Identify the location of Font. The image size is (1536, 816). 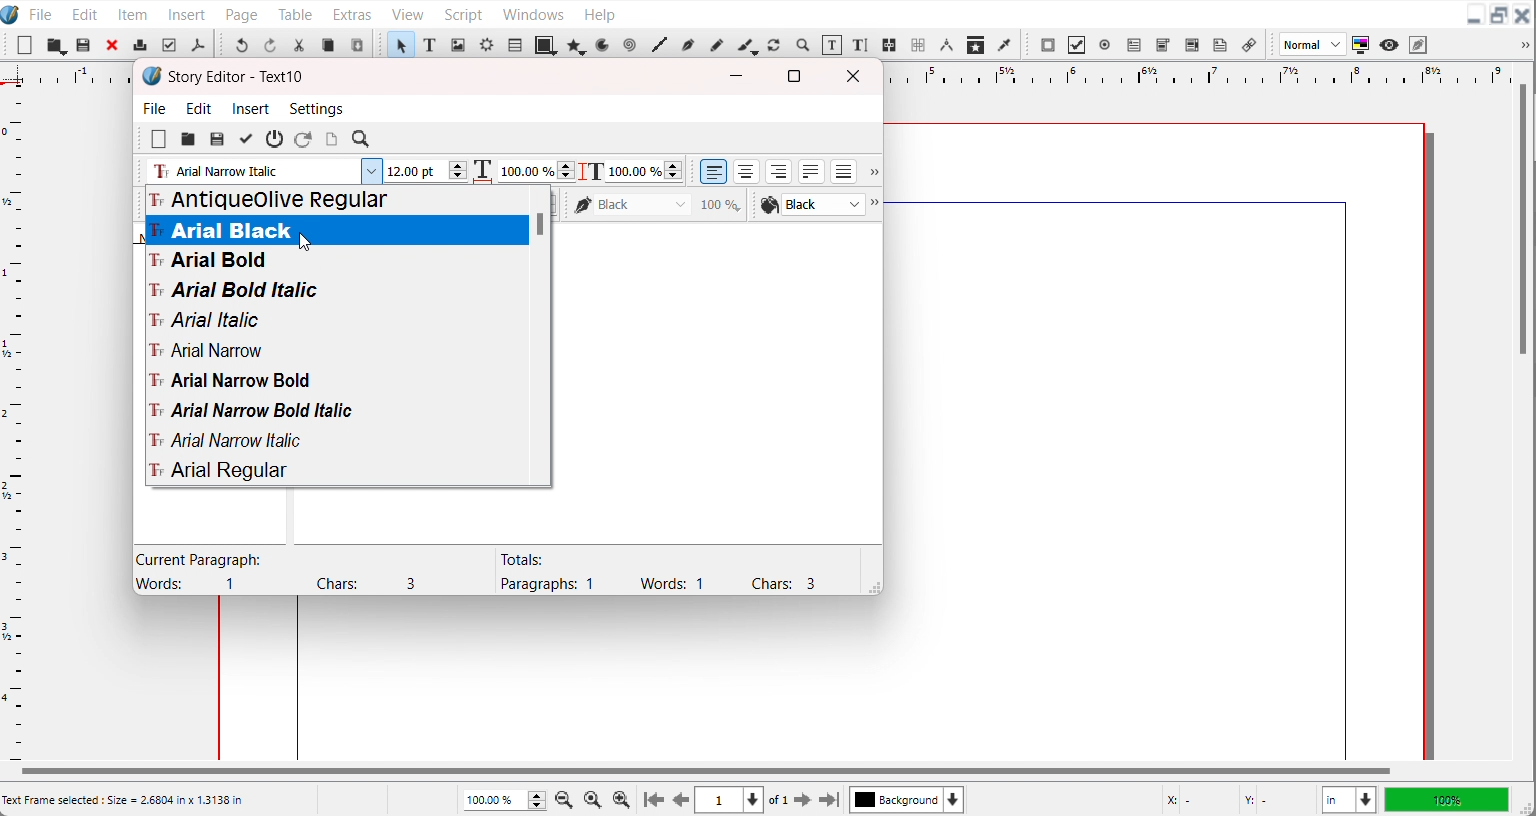
(336, 290).